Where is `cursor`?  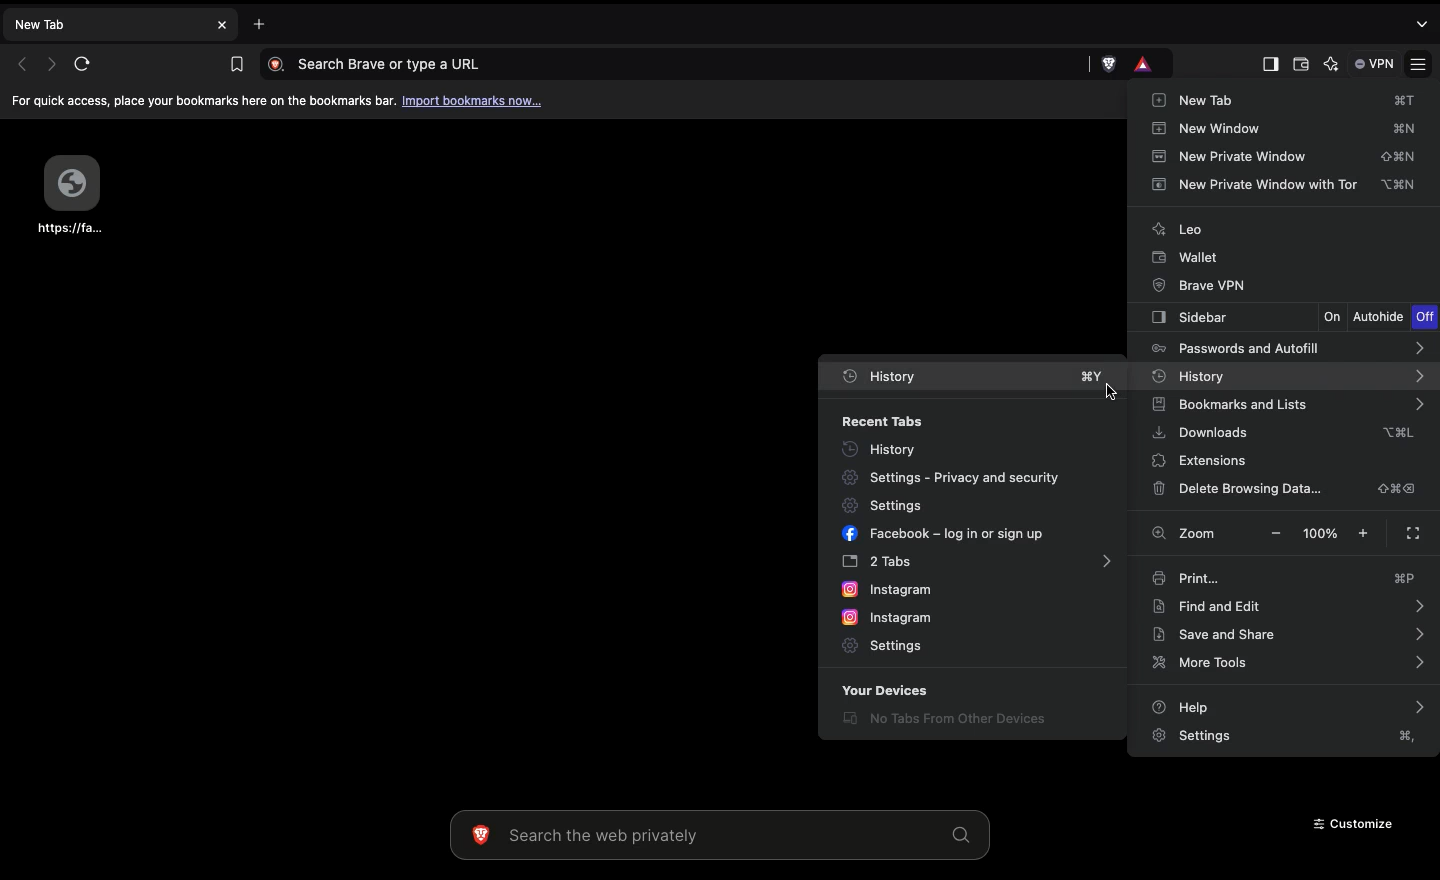
cursor is located at coordinates (1106, 387).